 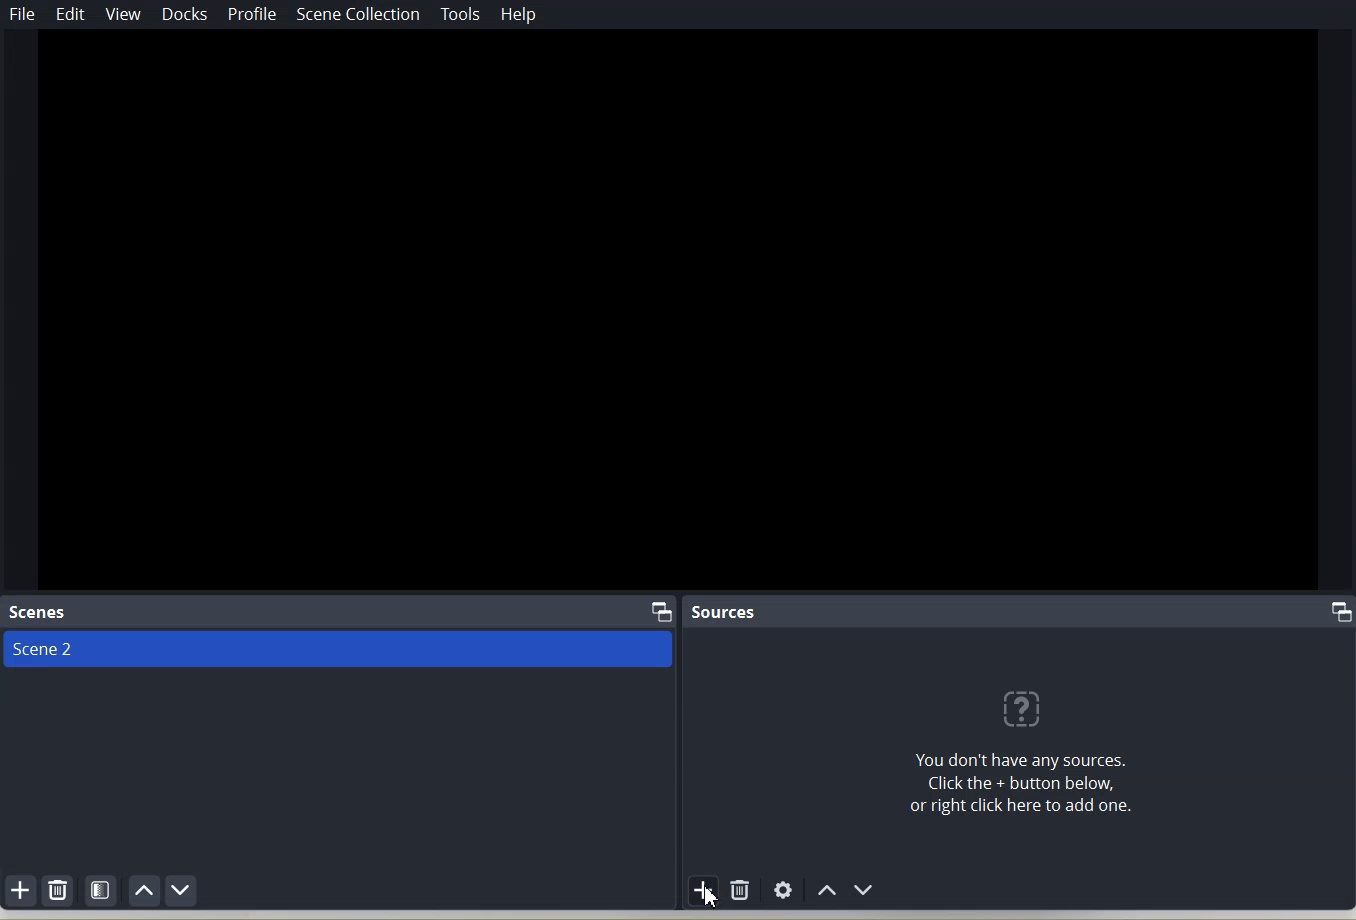 I want to click on Open Scene Filter, so click(x=102, y=889).